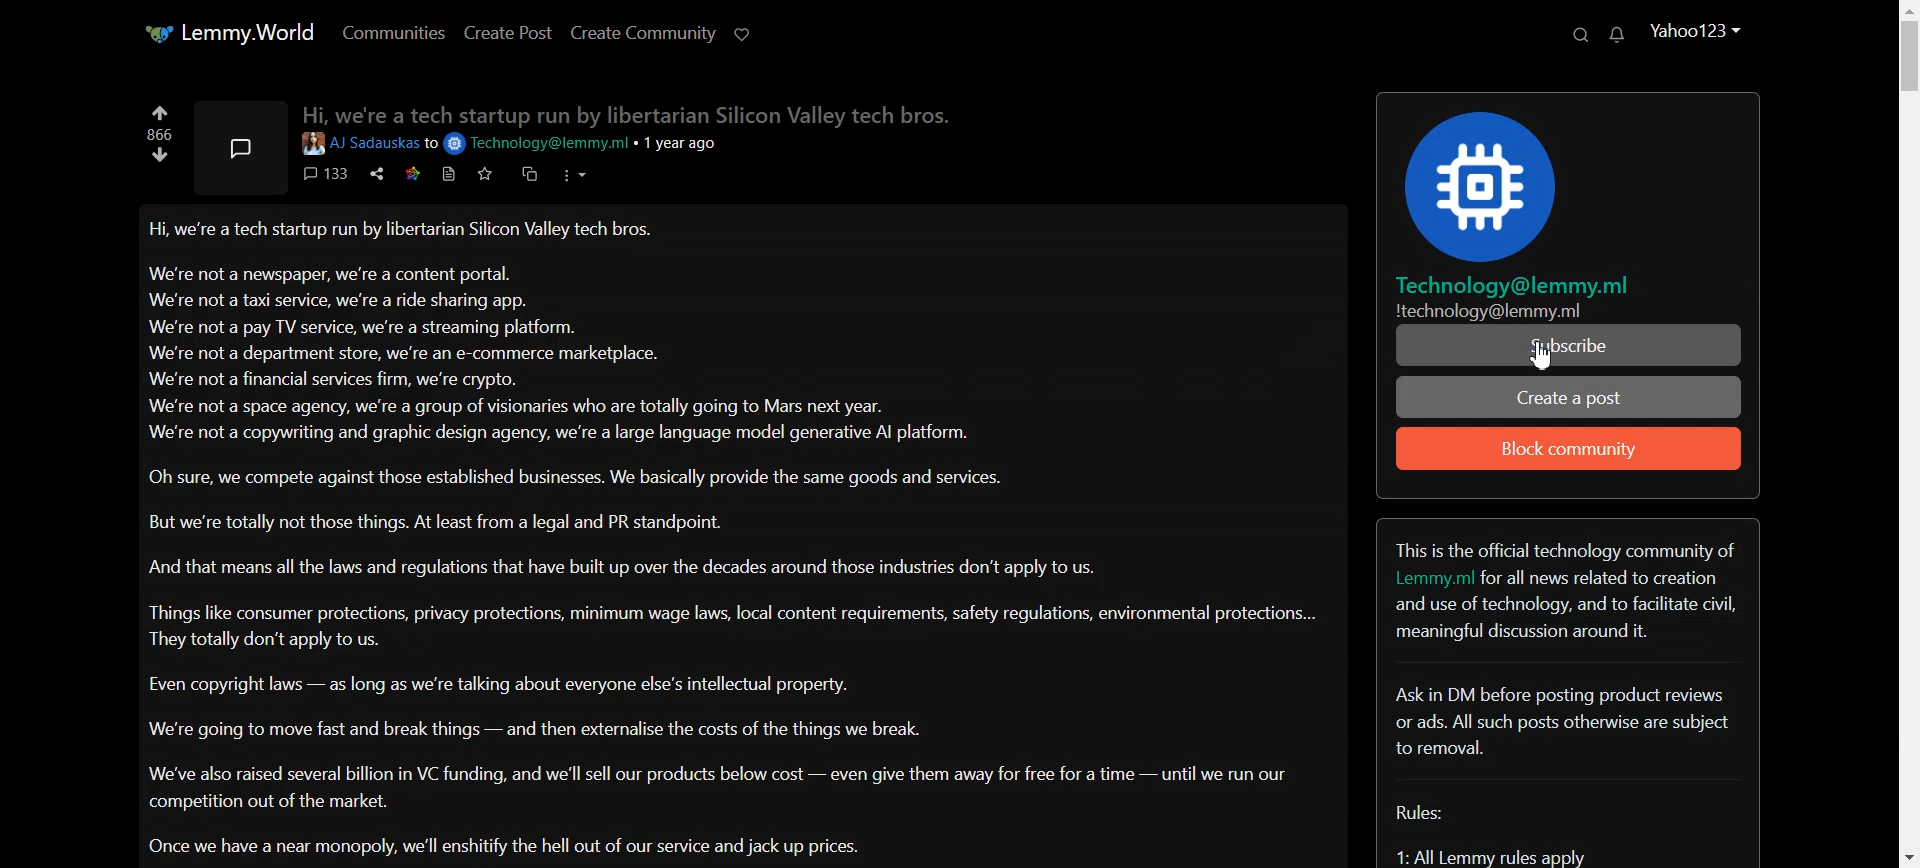 The width and height of the screenshot is (1920, 868). Describe the element at coordinates (359, 144) in the screenshot. I see `aj sadauskas` at that location.